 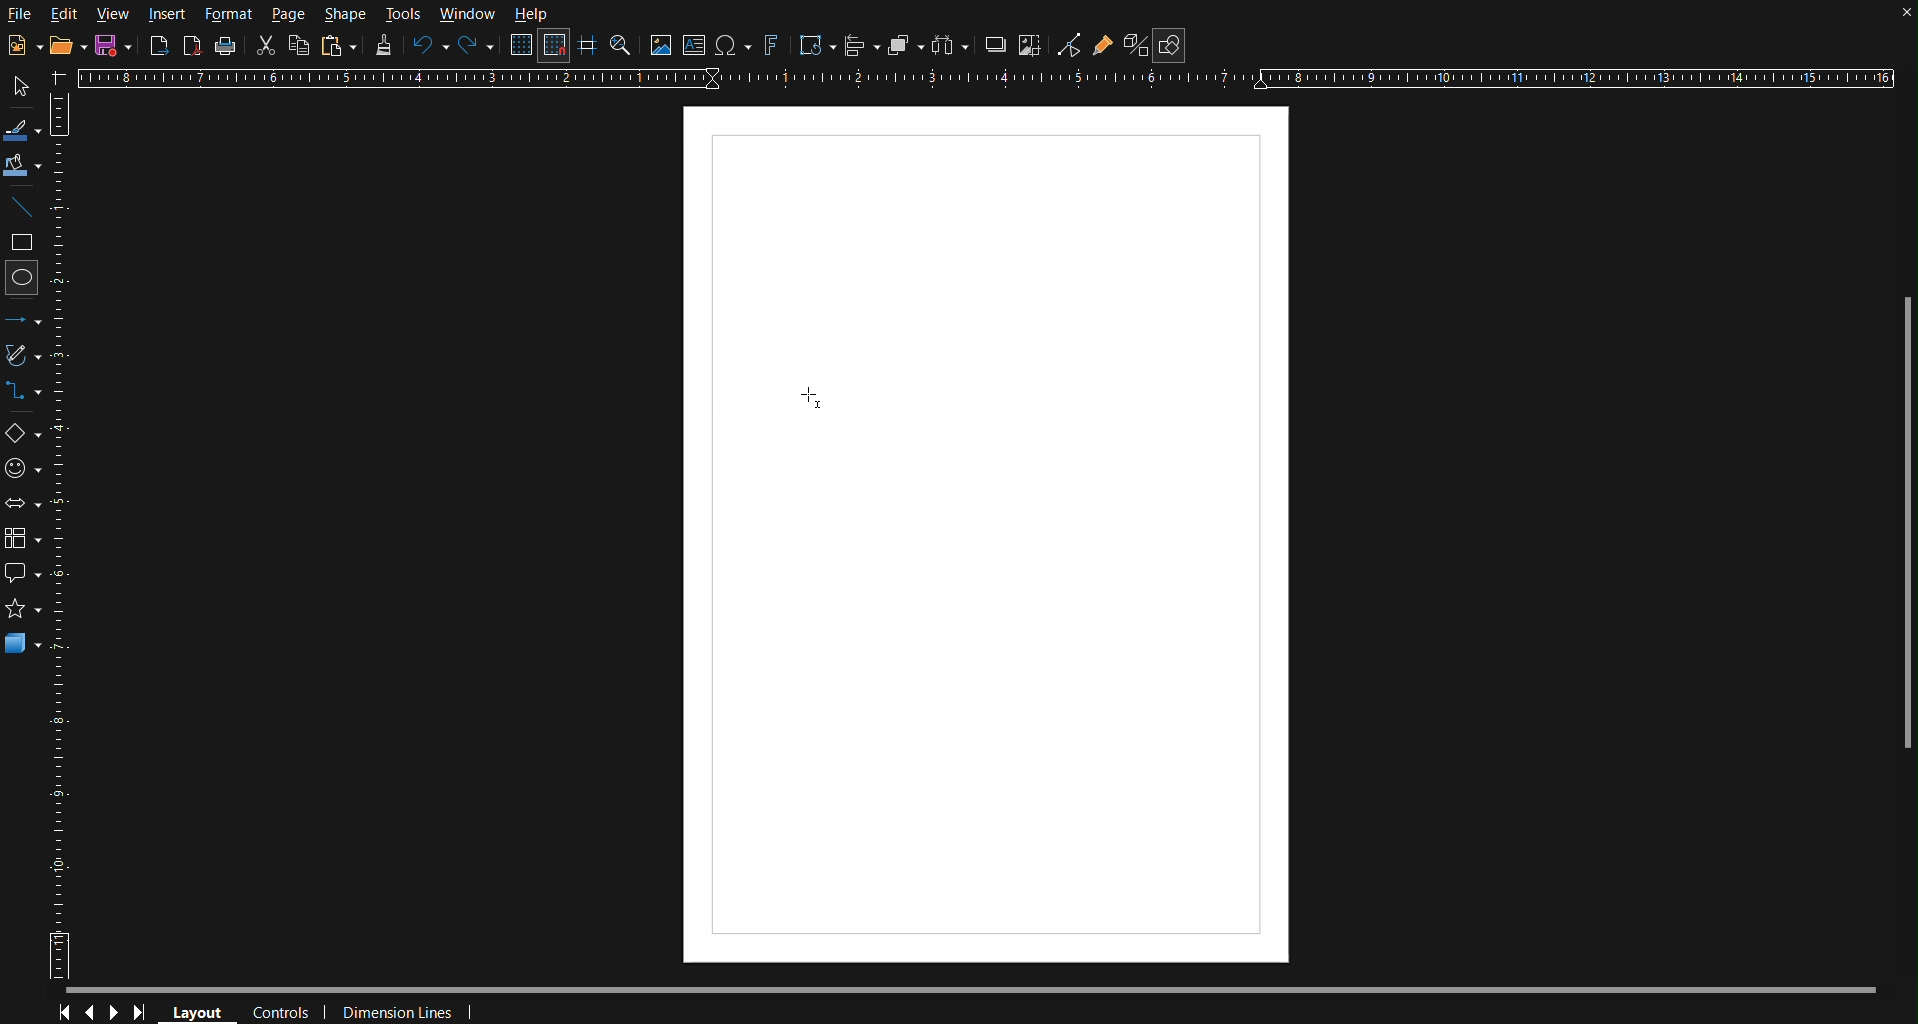 I want to click on Paste, so click(x=339, y=46).